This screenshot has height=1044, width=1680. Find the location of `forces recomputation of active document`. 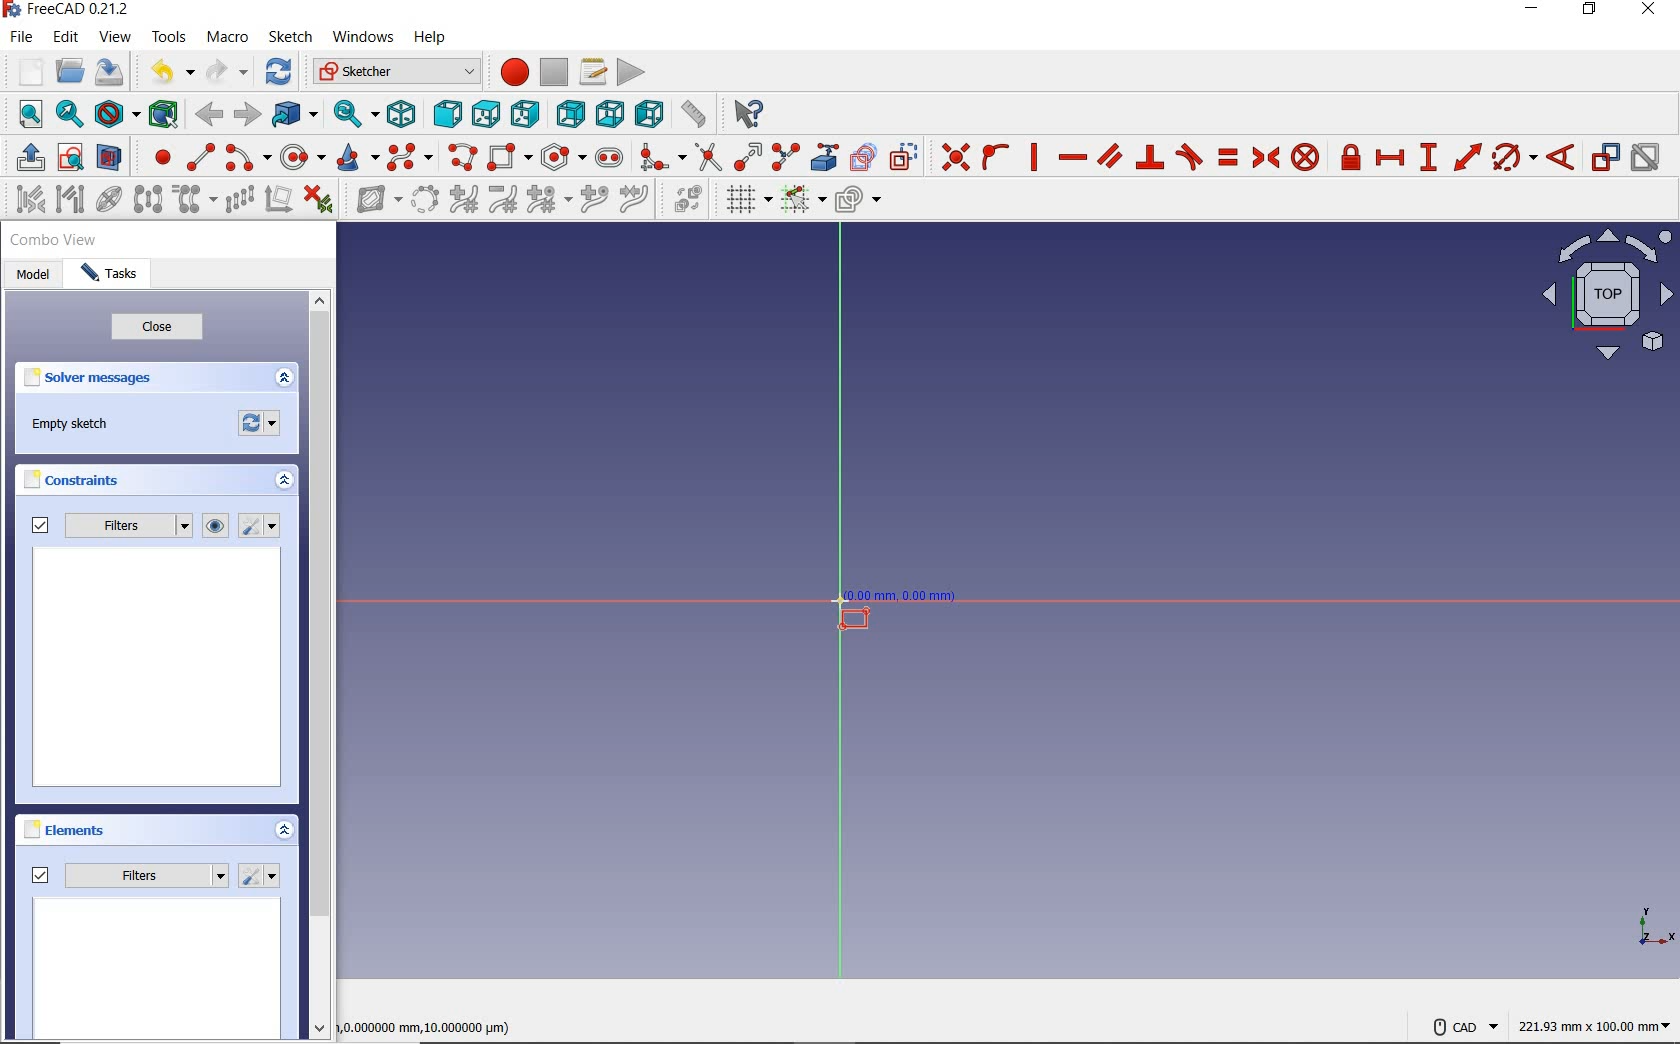

forces recomputation of active document is located at coordinates (261, 427).